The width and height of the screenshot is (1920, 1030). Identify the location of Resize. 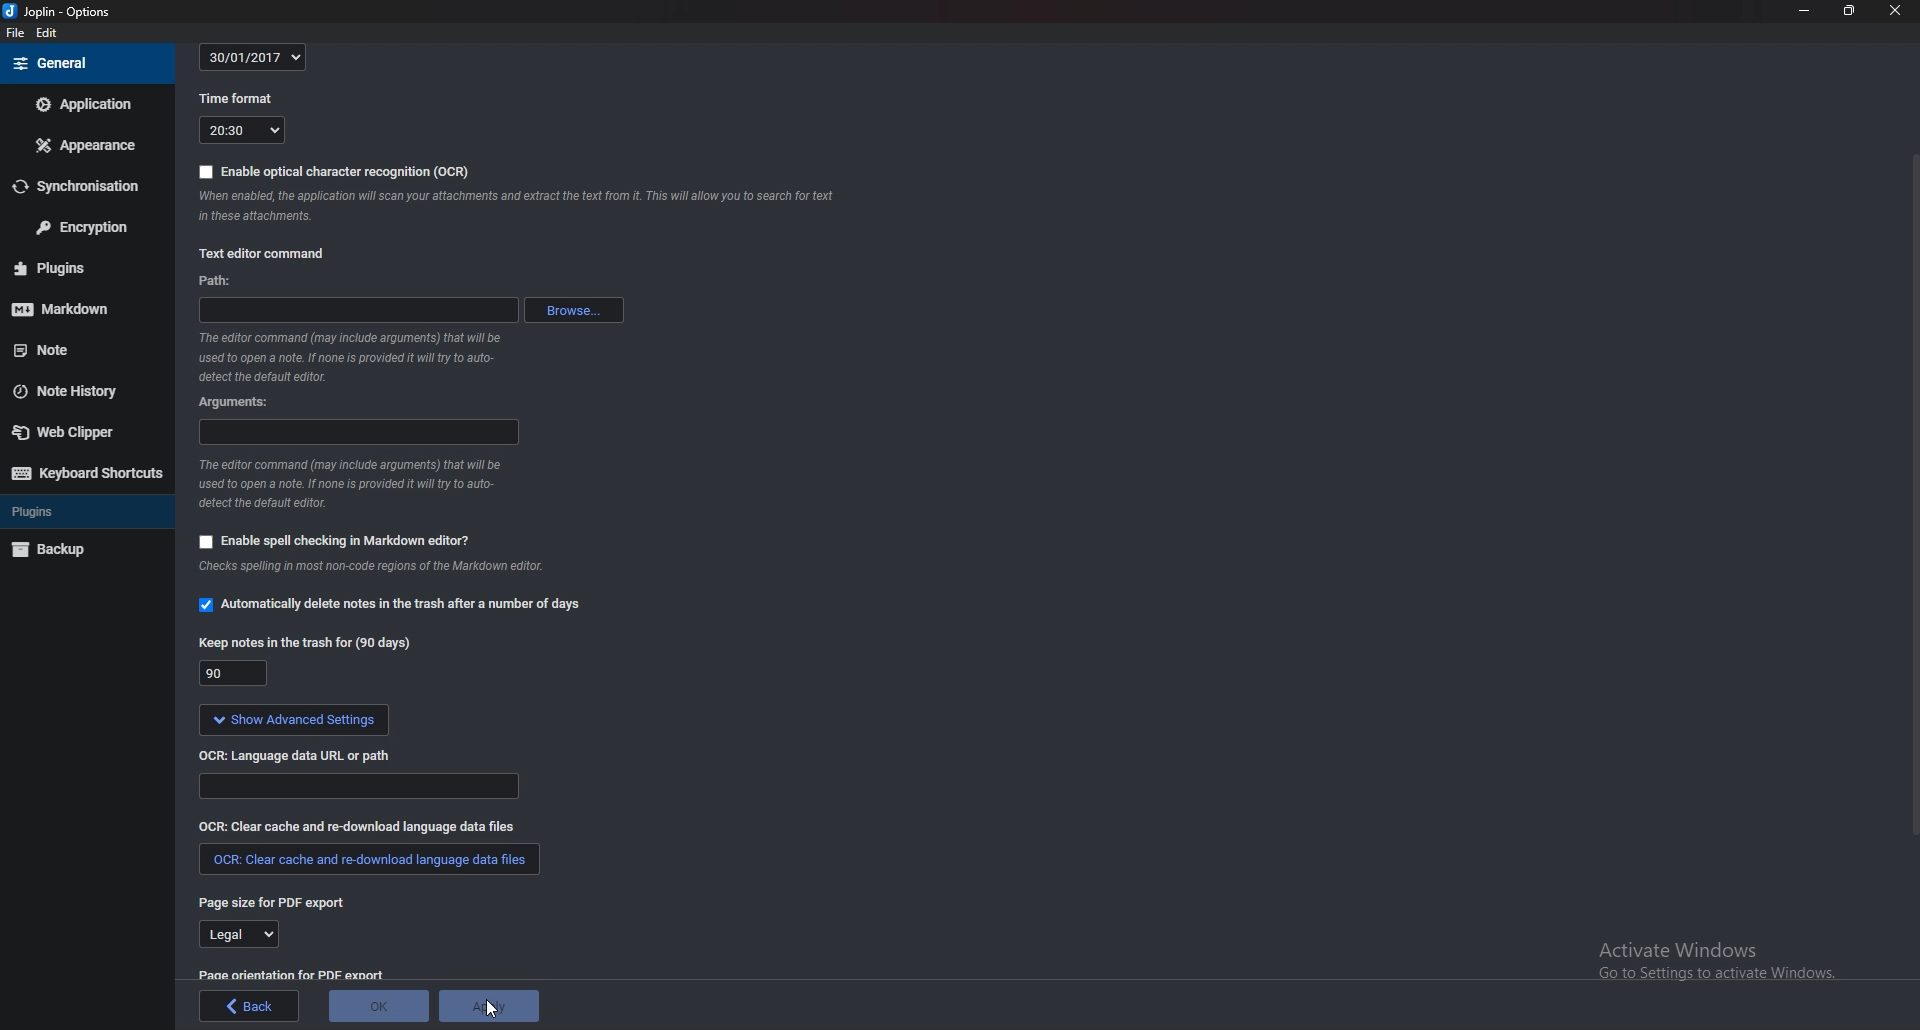
(1850, 10).